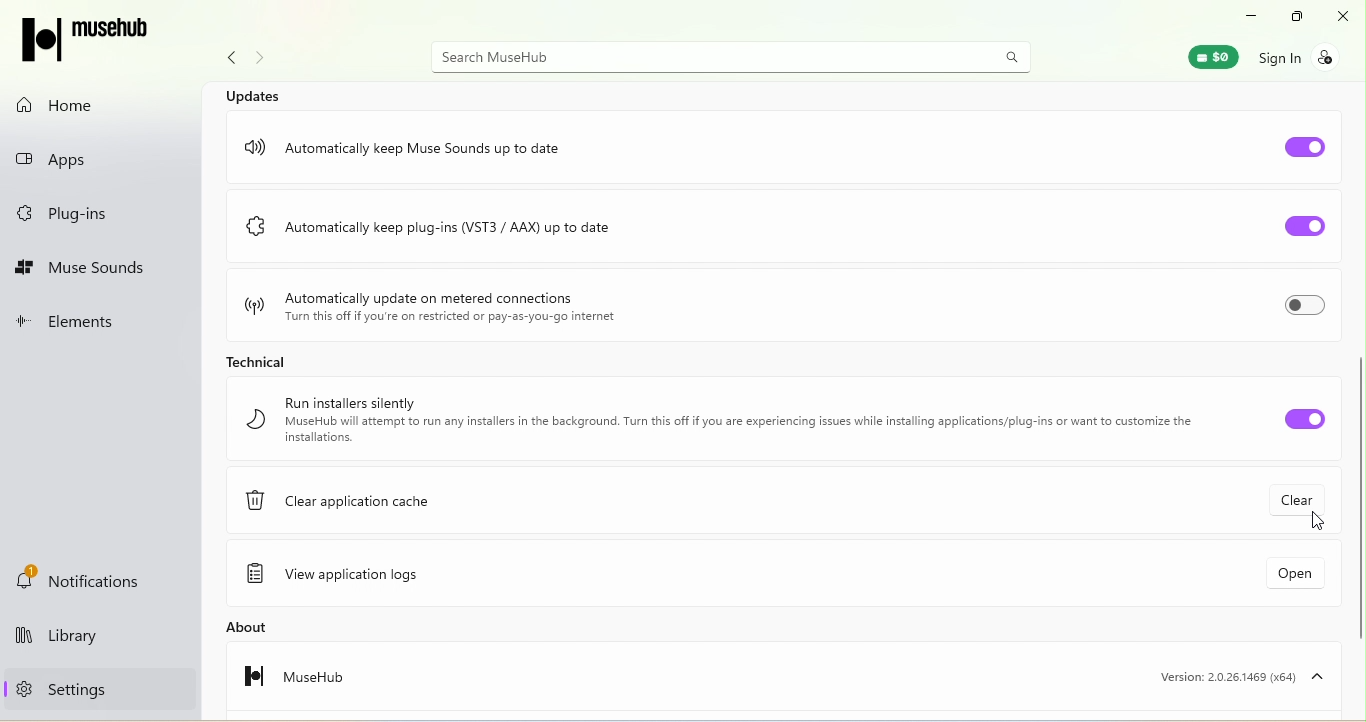 The height and width of the screenshot is (722, 1366). I want to click on Muse Sounds, so click(83, 269).